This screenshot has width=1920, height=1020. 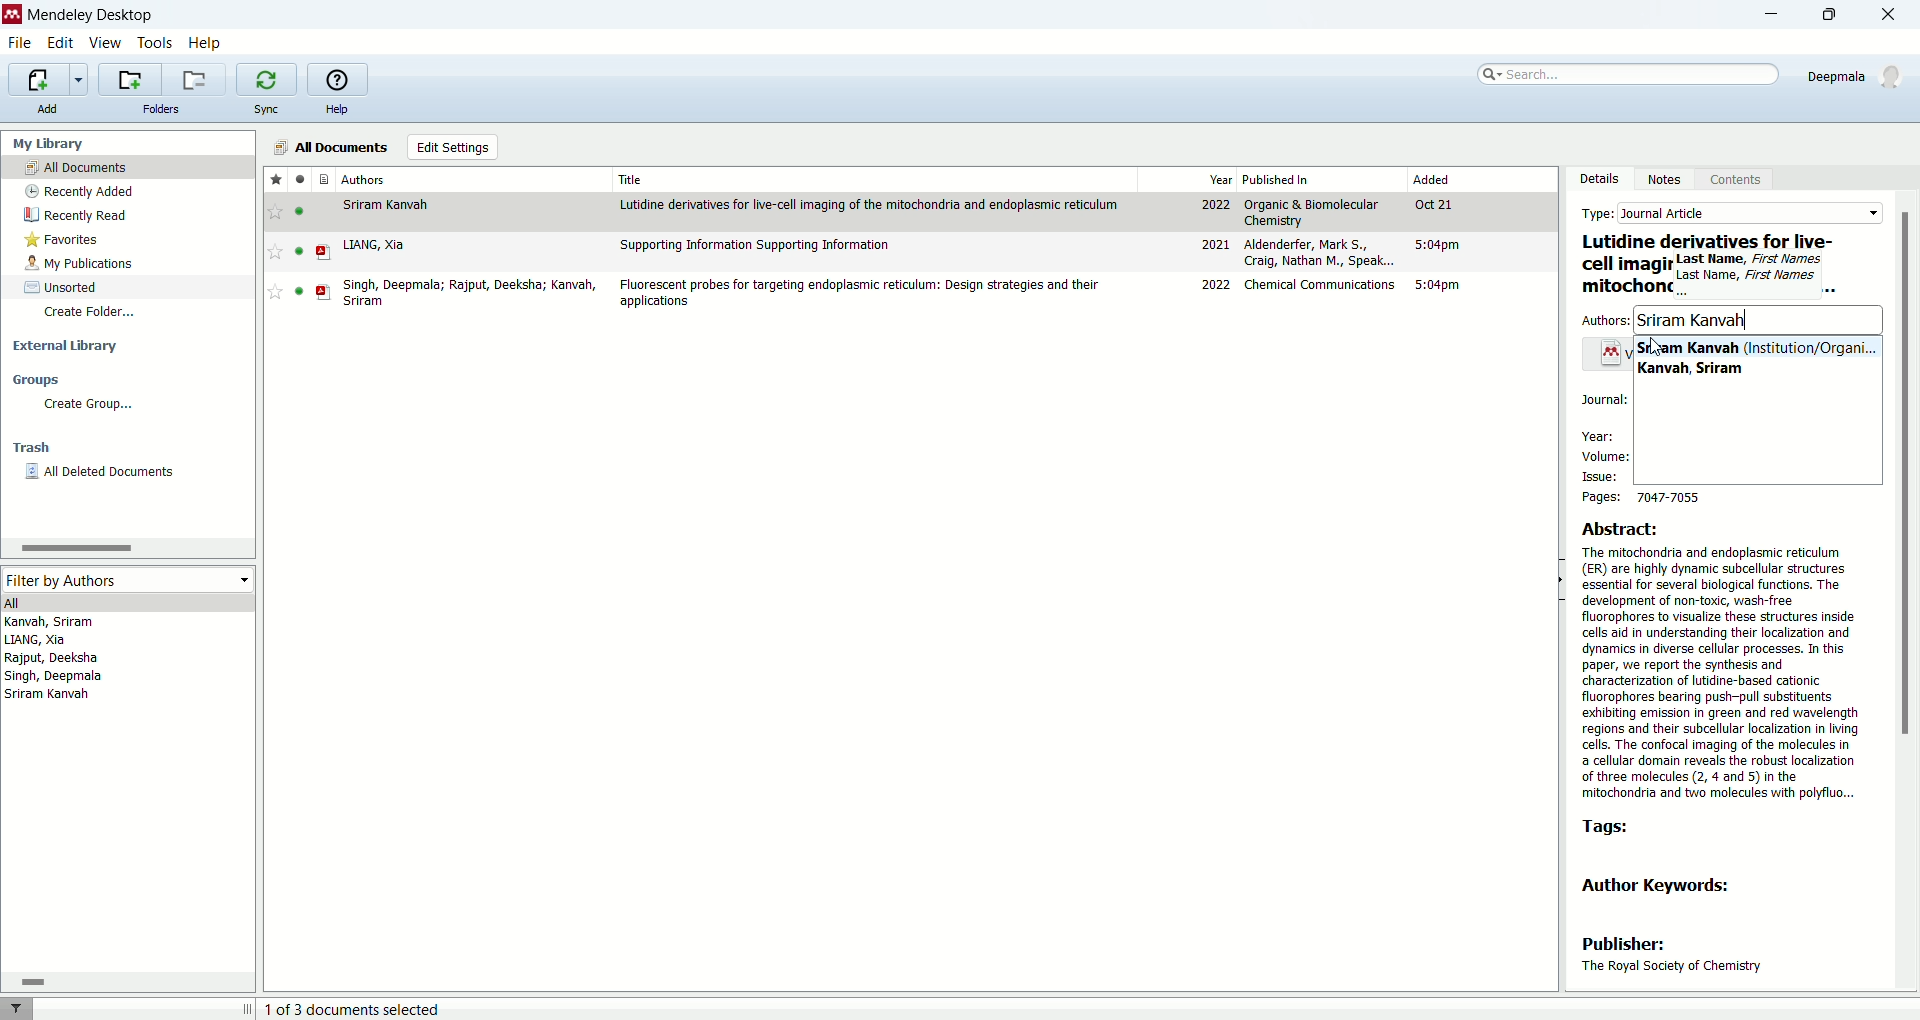 I want to click on Sriram, Kanvah (Institutuin/Organi..., so click(x=1759, y=346).